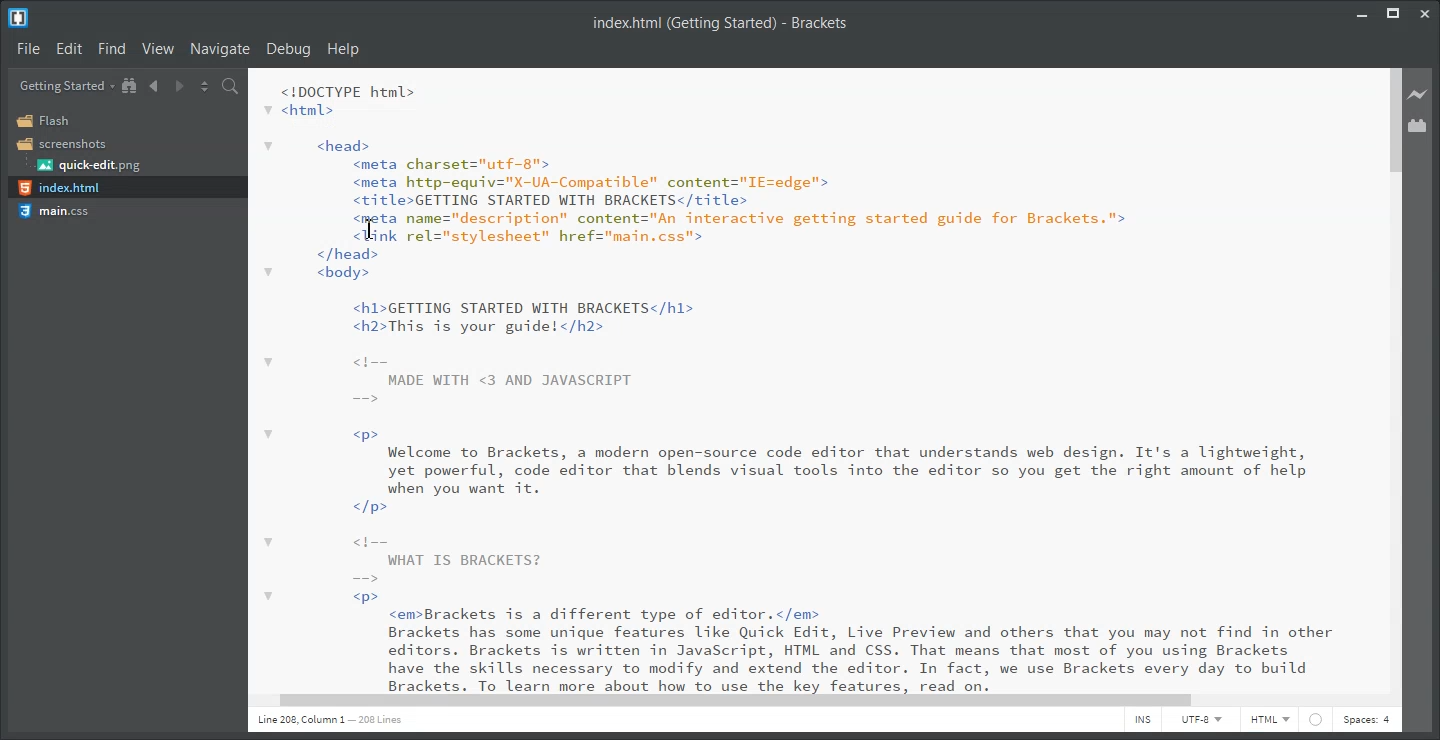  Describe the element at coordinates (288, 50) in the screenshot. I see `Debug` at that location.